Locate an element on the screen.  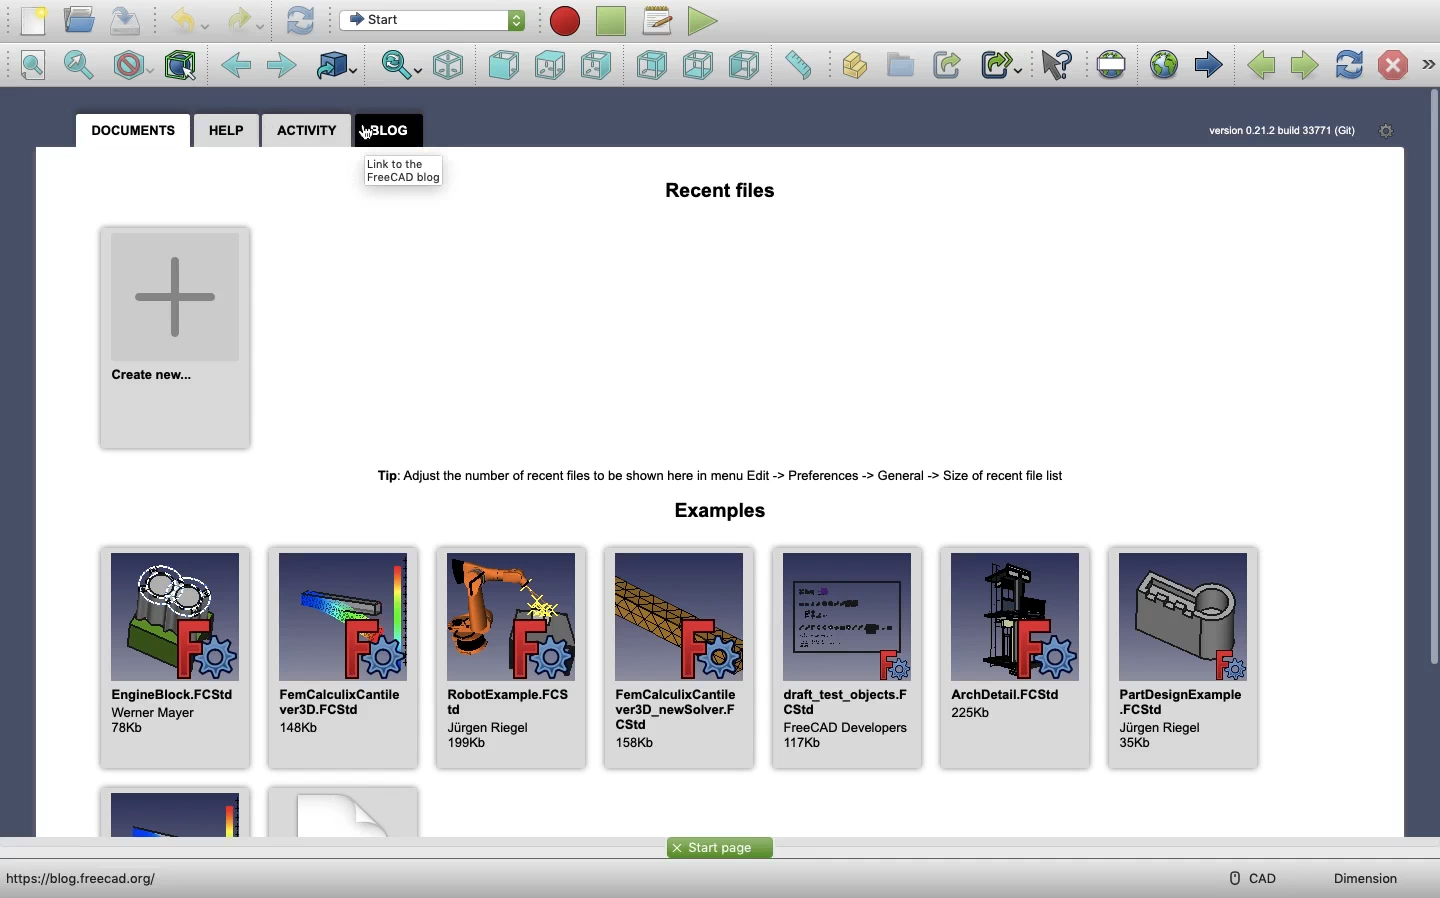
Play Macro is located at coordinates (702, 22).